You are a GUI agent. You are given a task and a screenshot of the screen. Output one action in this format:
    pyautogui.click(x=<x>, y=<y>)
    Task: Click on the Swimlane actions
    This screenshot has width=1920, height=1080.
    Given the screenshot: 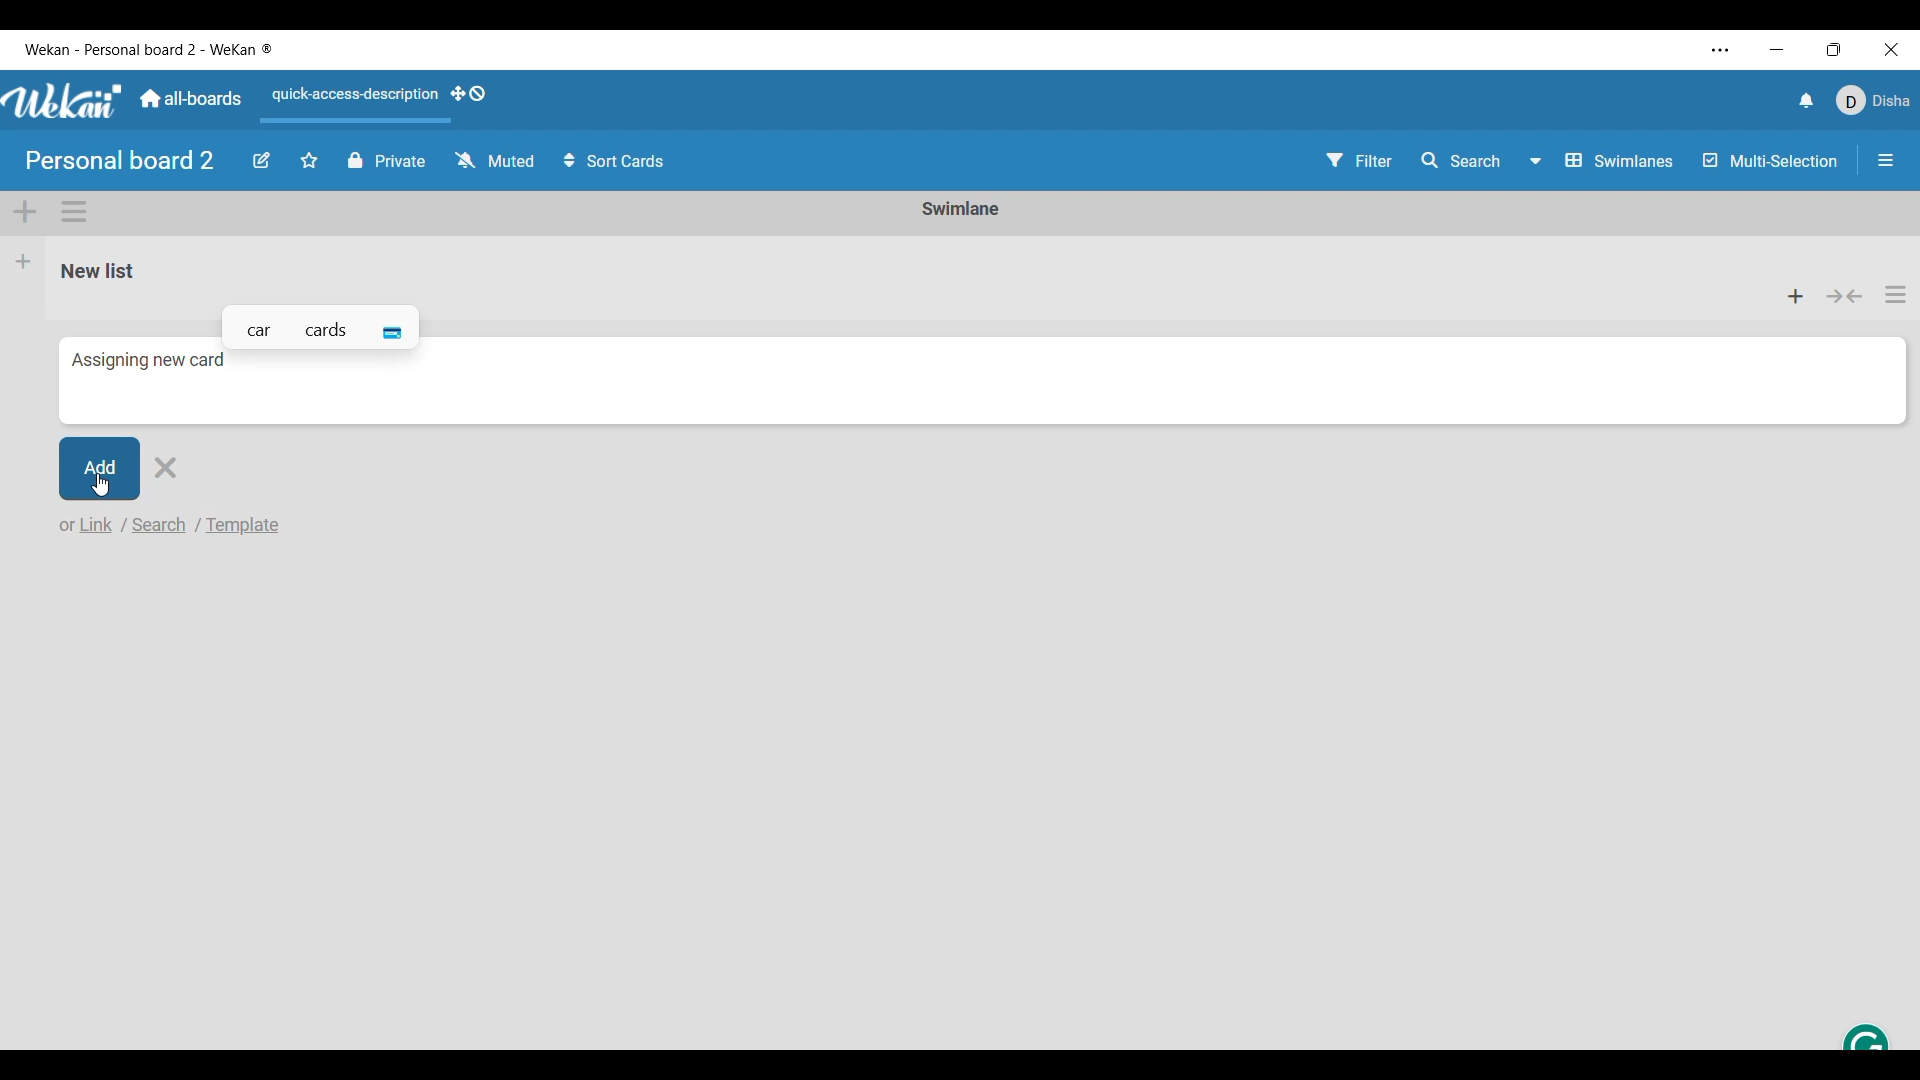 What is the action you would take?
    pyautogui.click(x=74, y=212)
    